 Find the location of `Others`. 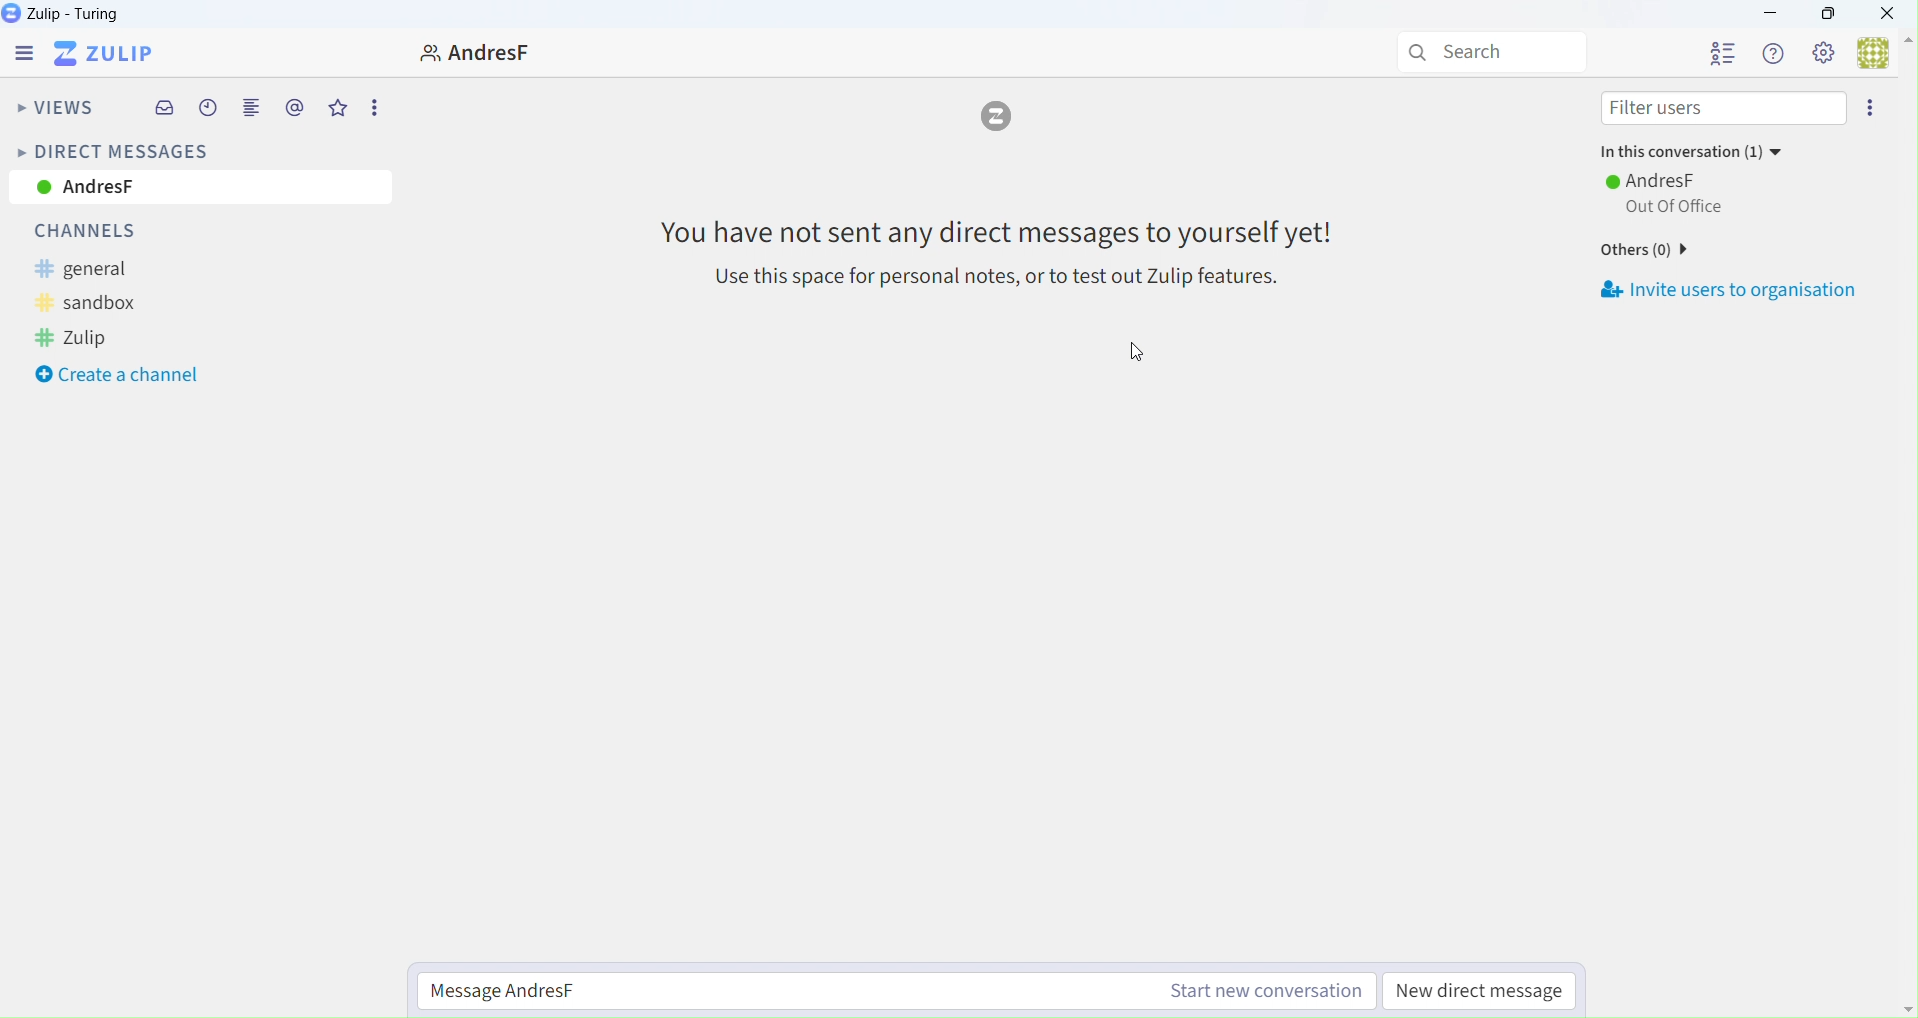

Others is located at coordinates (1638, 247).